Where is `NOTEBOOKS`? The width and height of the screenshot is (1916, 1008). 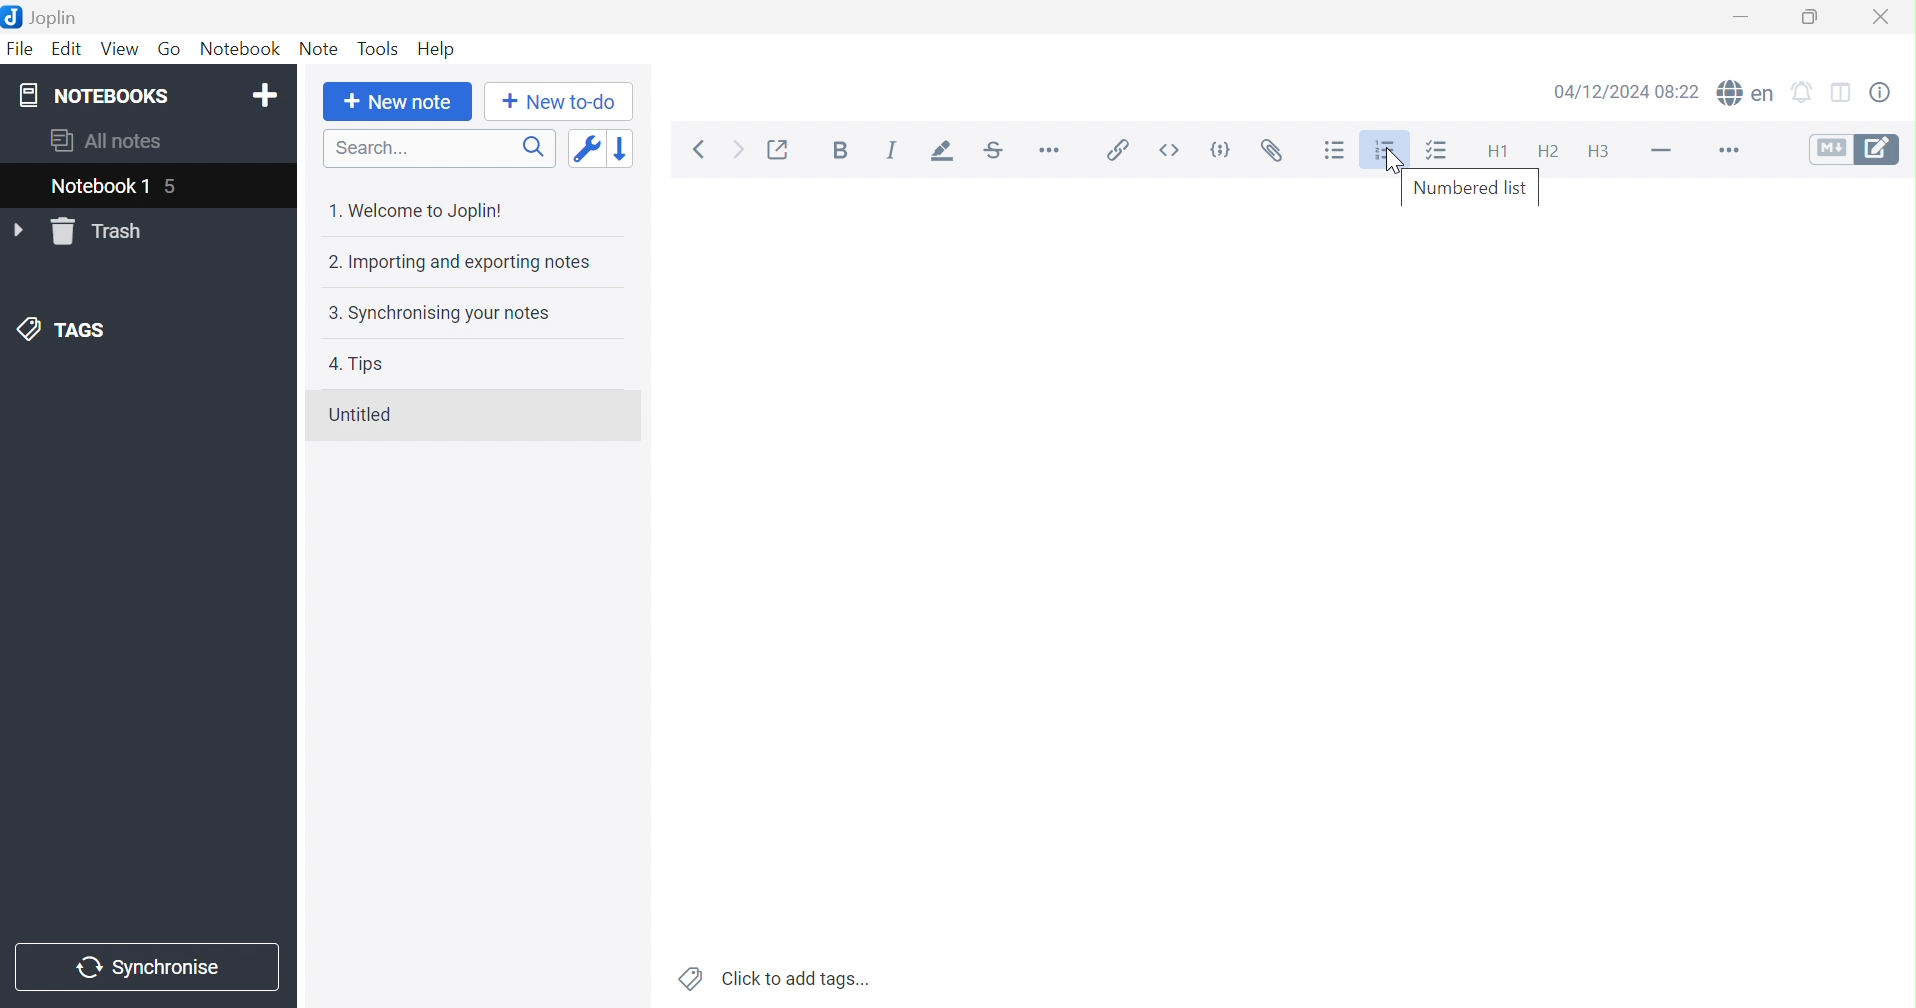
NOTEBOOKS is located at coordinates (92, 96).